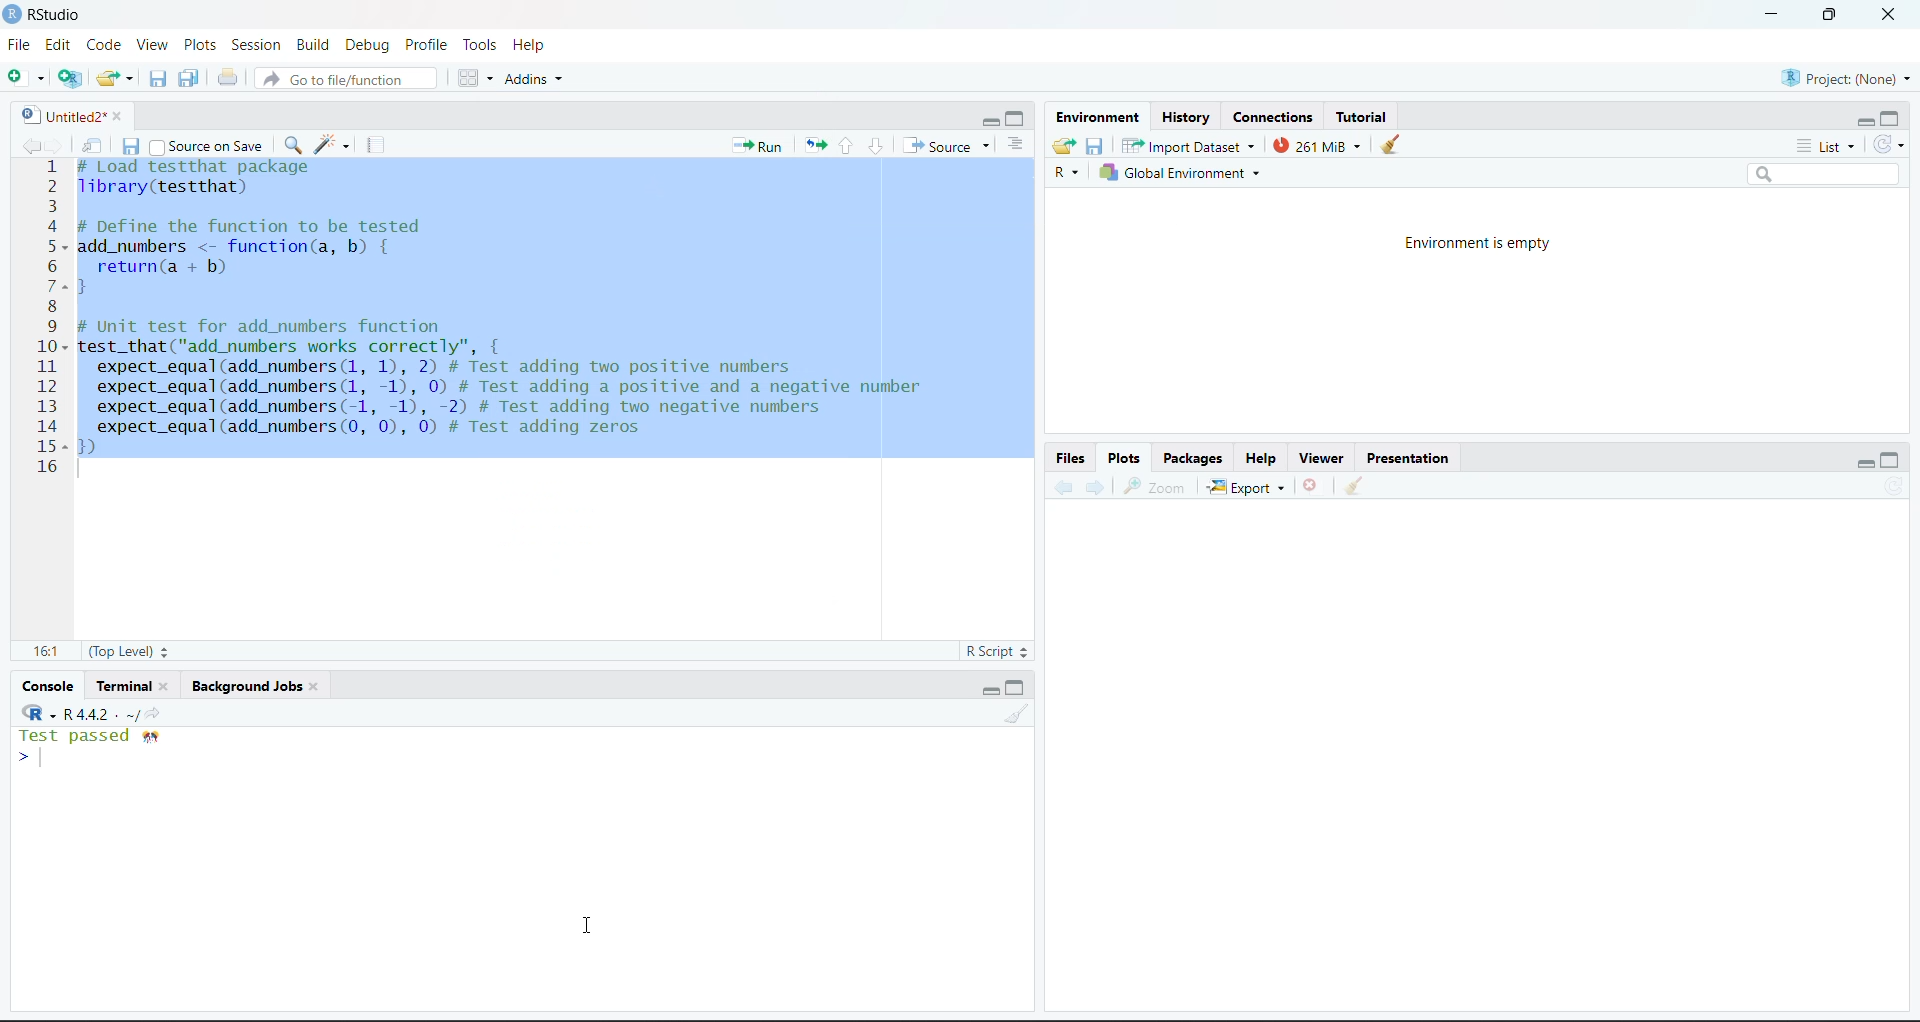 The height and width of the screenshot is (1022, 1920). What do you see at coordinates (25, 79) in the screenshot?
I see `New file` at bounding box center [25, 79].